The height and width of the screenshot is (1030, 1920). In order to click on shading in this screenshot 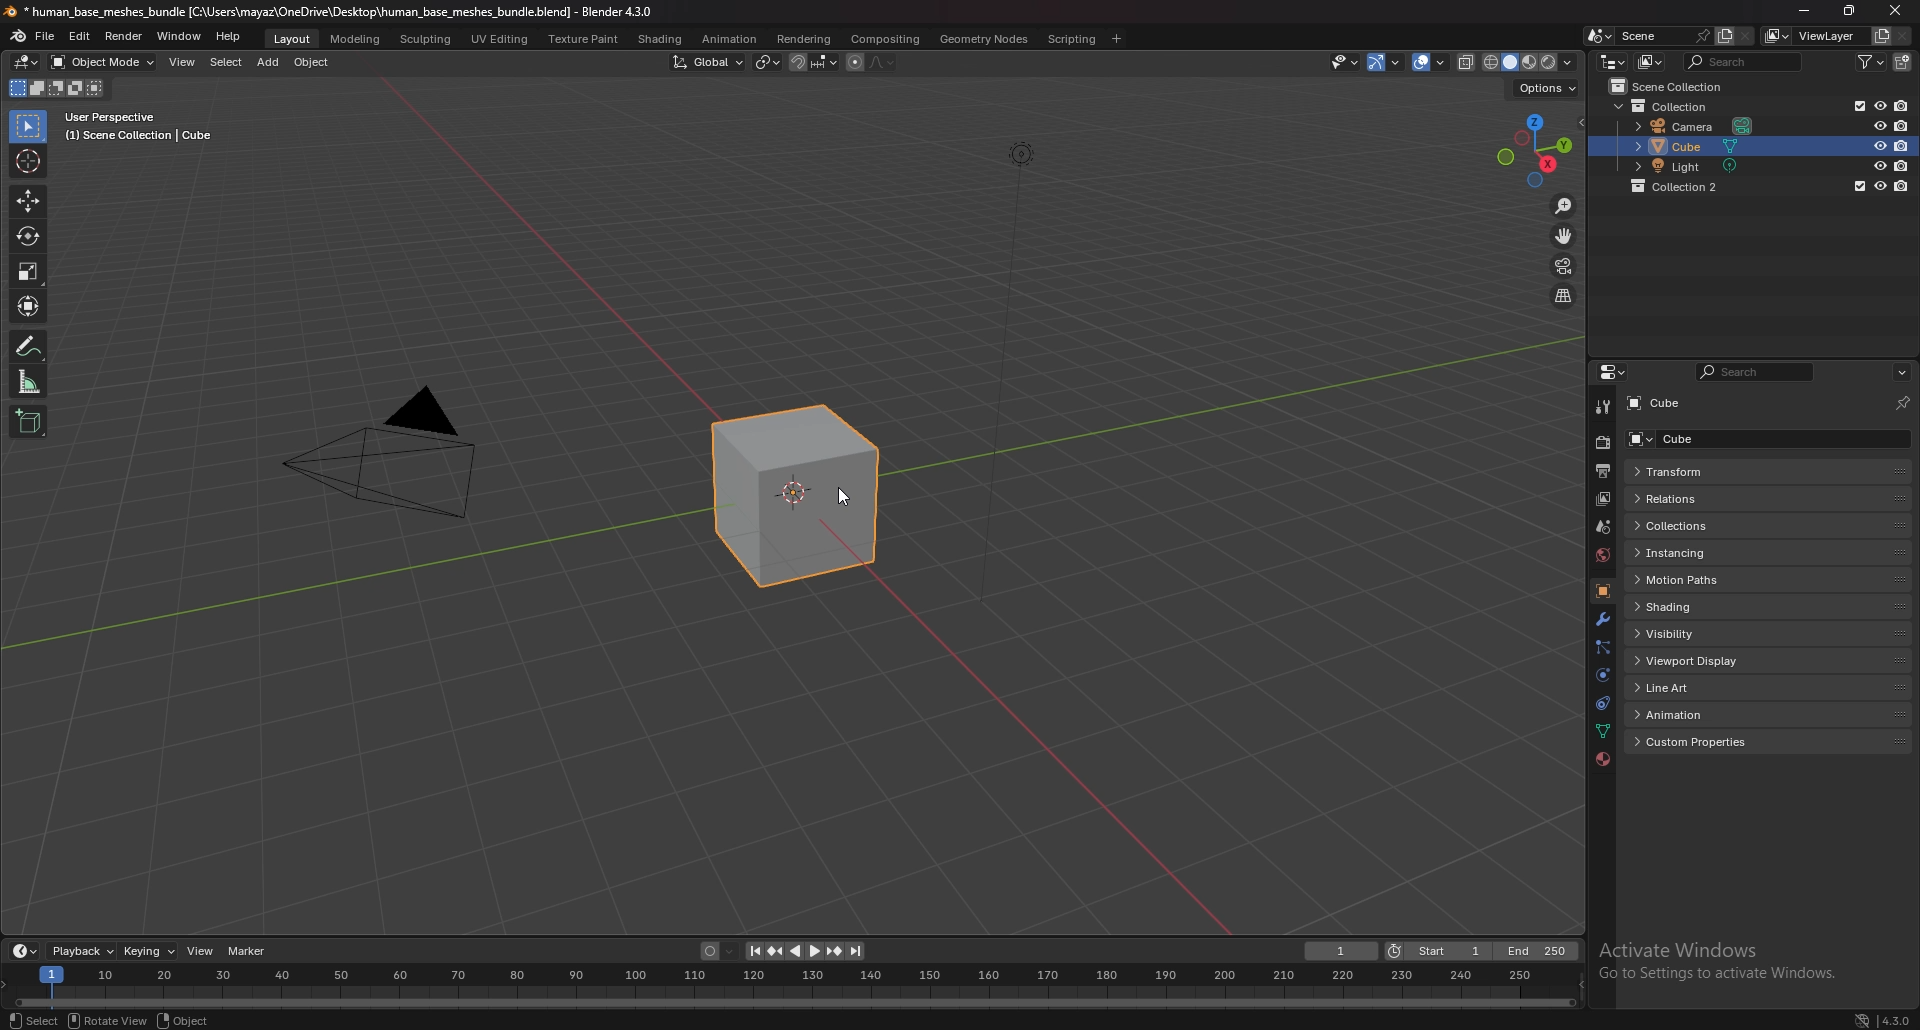, I will do `click(1706, 606)`.